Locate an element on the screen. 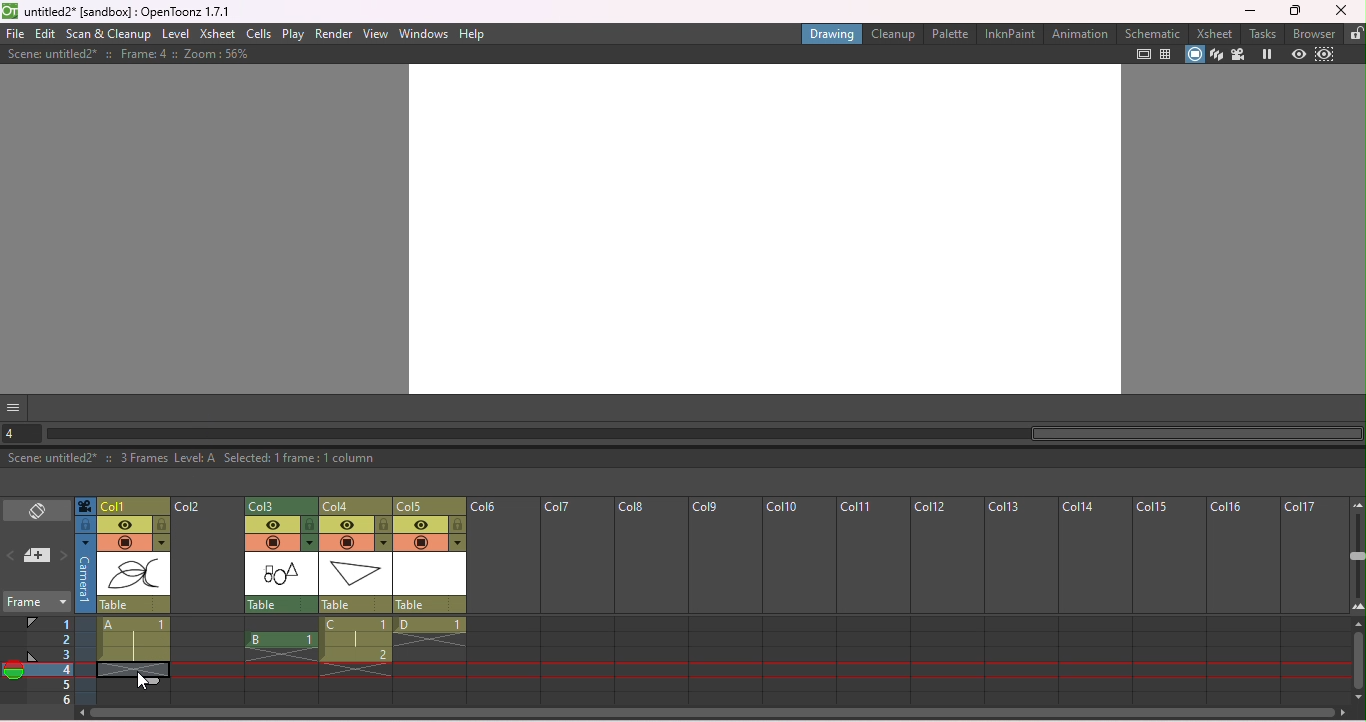 The image size is (1366, 722). column 8 is located at coordinates (649, 602).